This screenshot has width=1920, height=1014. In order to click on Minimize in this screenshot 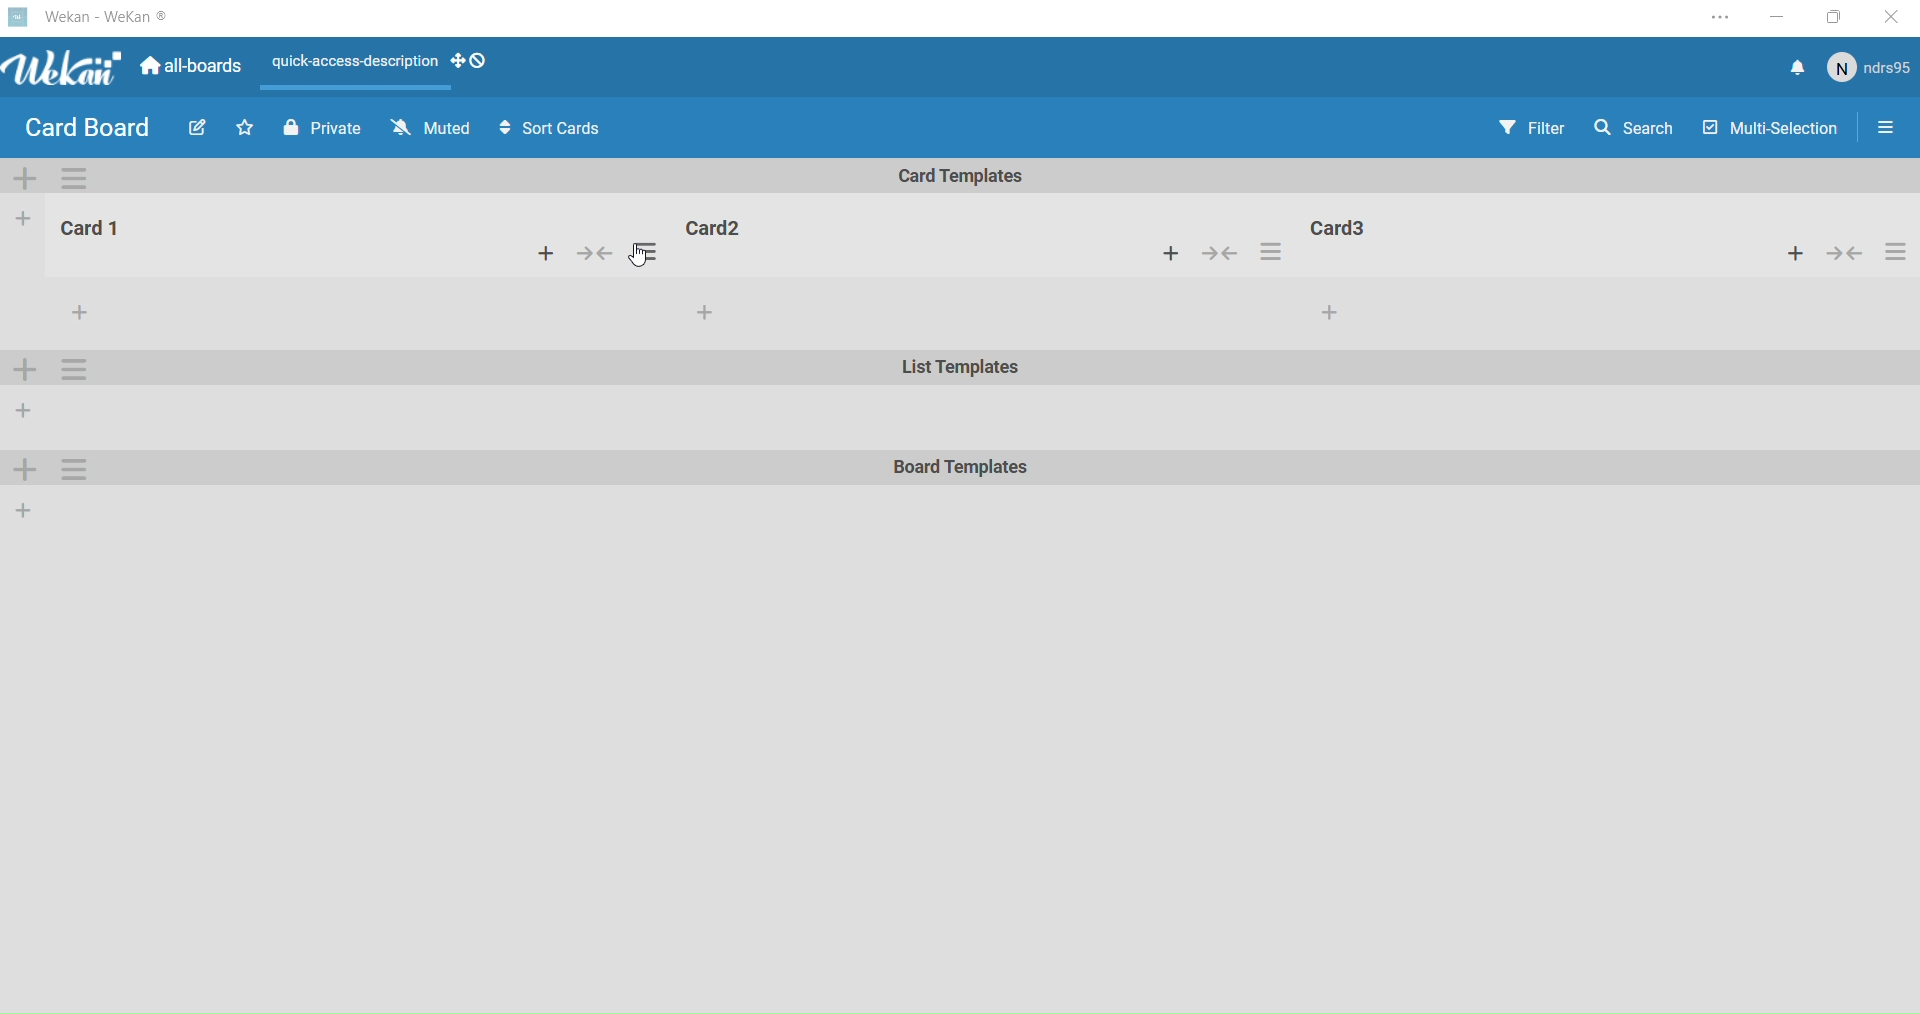, I will do `click(1777, 20)`.